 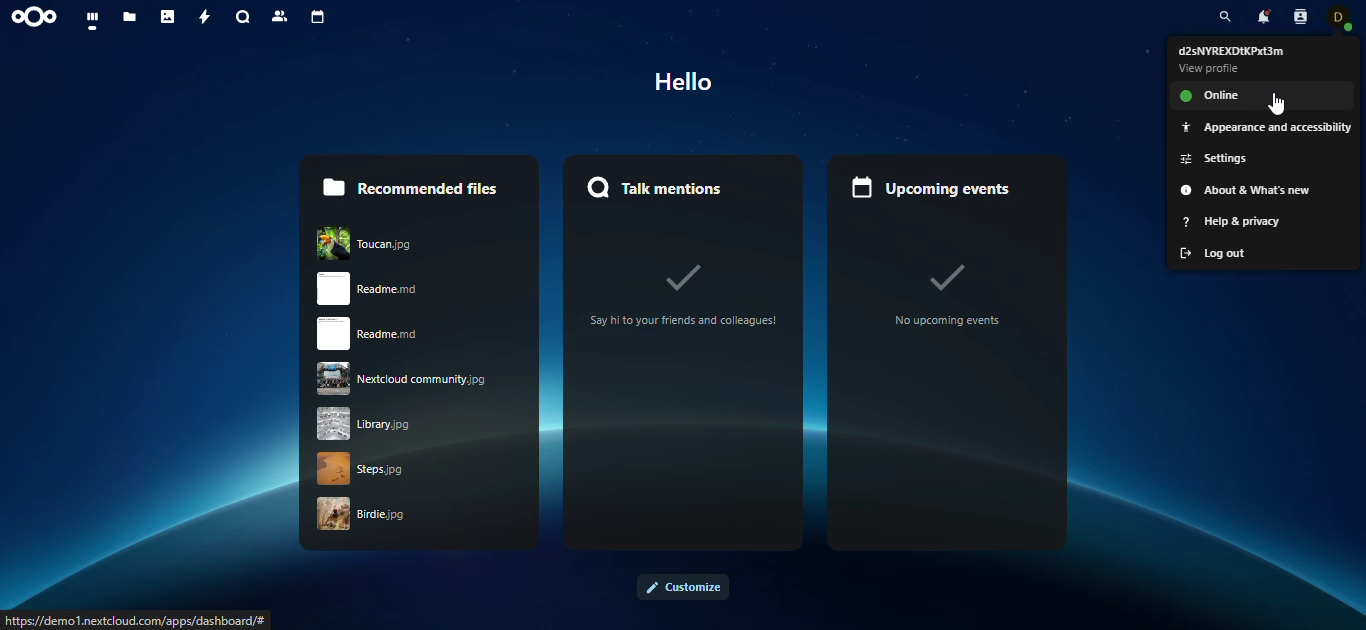 I want to click on contact, so click(x=1341, y=16).